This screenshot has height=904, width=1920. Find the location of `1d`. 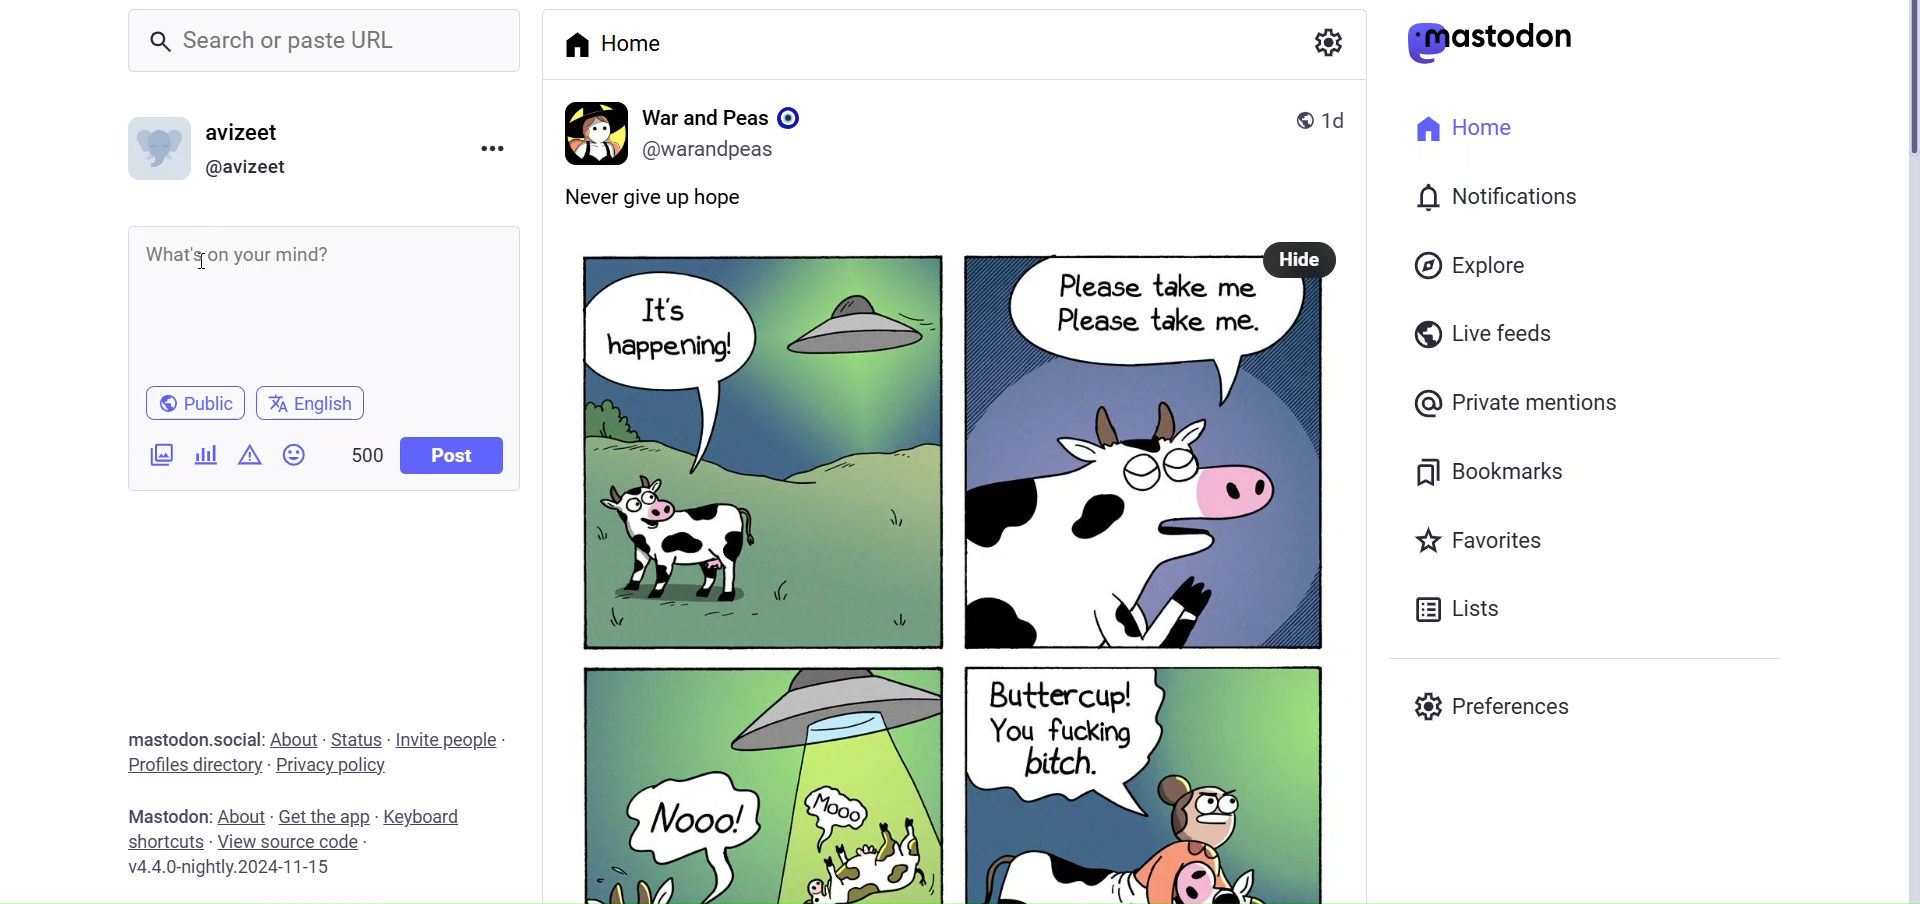

1d is located at coordinates (1344, 118).